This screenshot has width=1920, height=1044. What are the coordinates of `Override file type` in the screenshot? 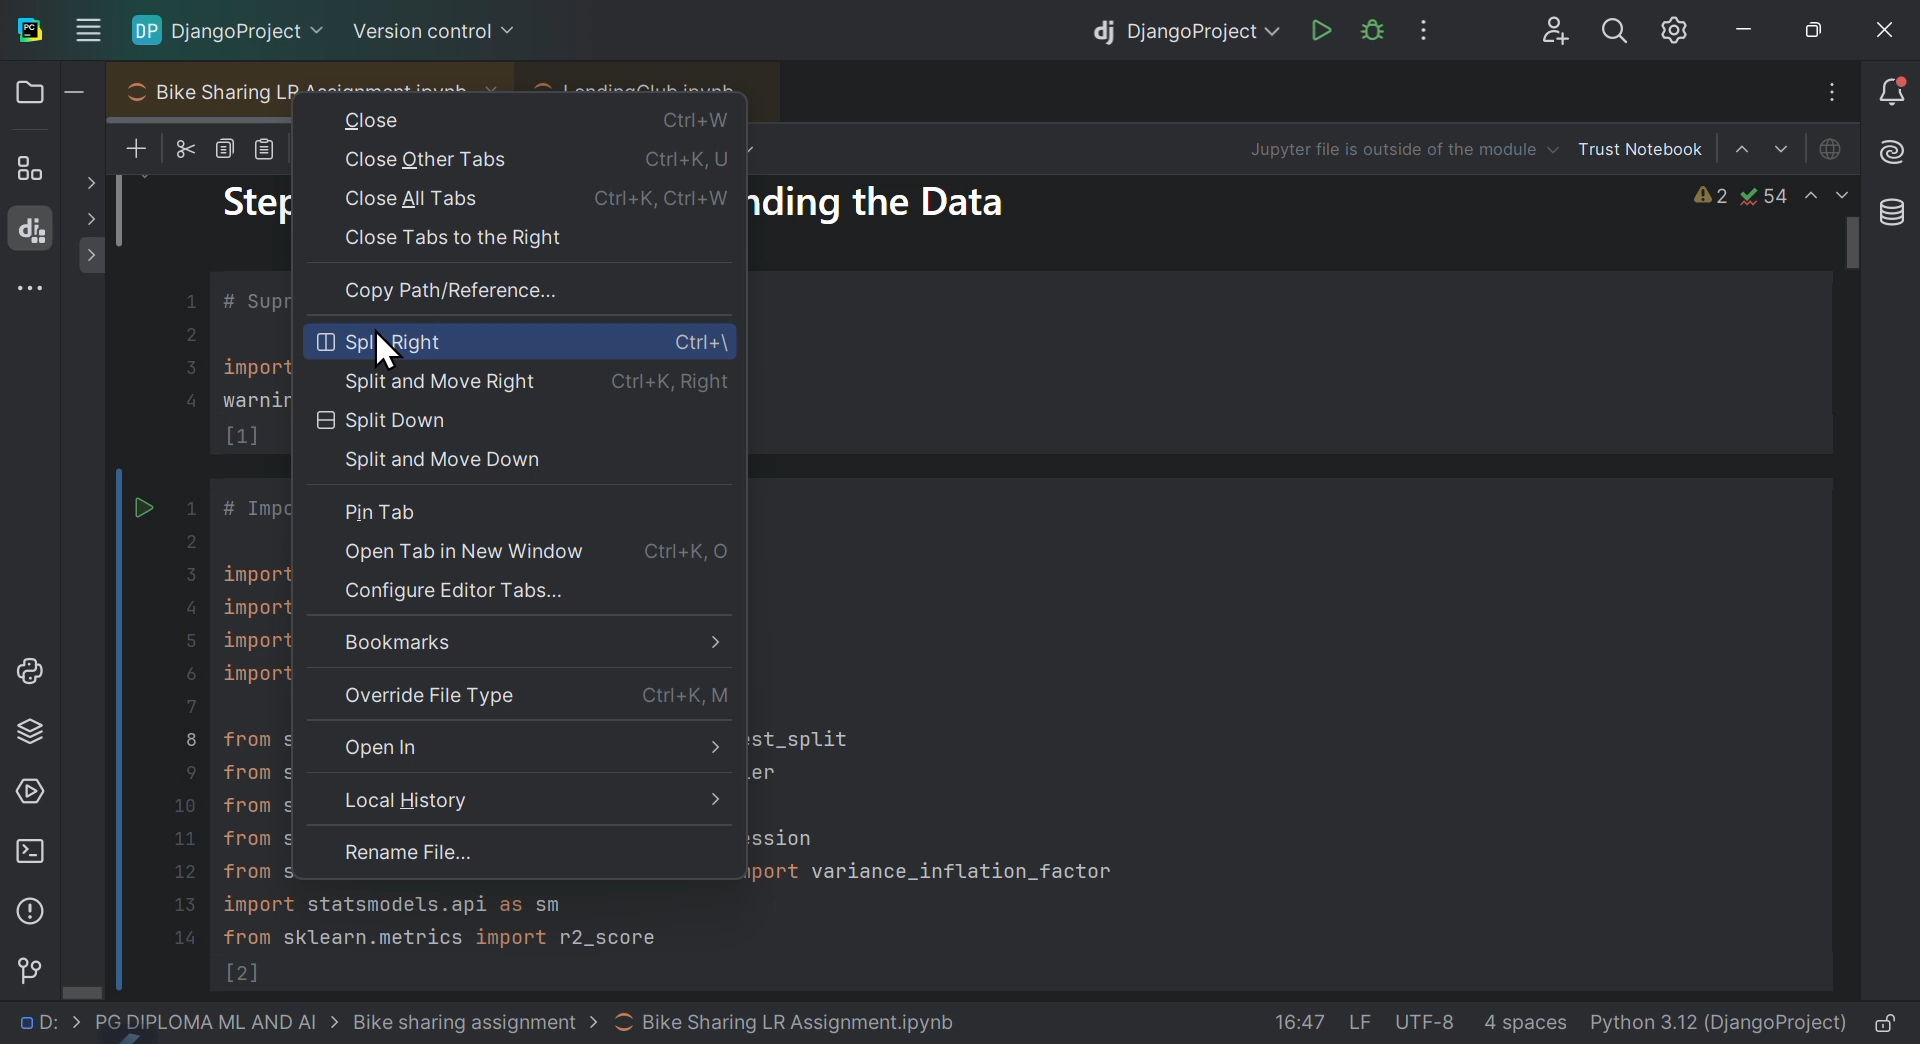 It's located at (530, 690).